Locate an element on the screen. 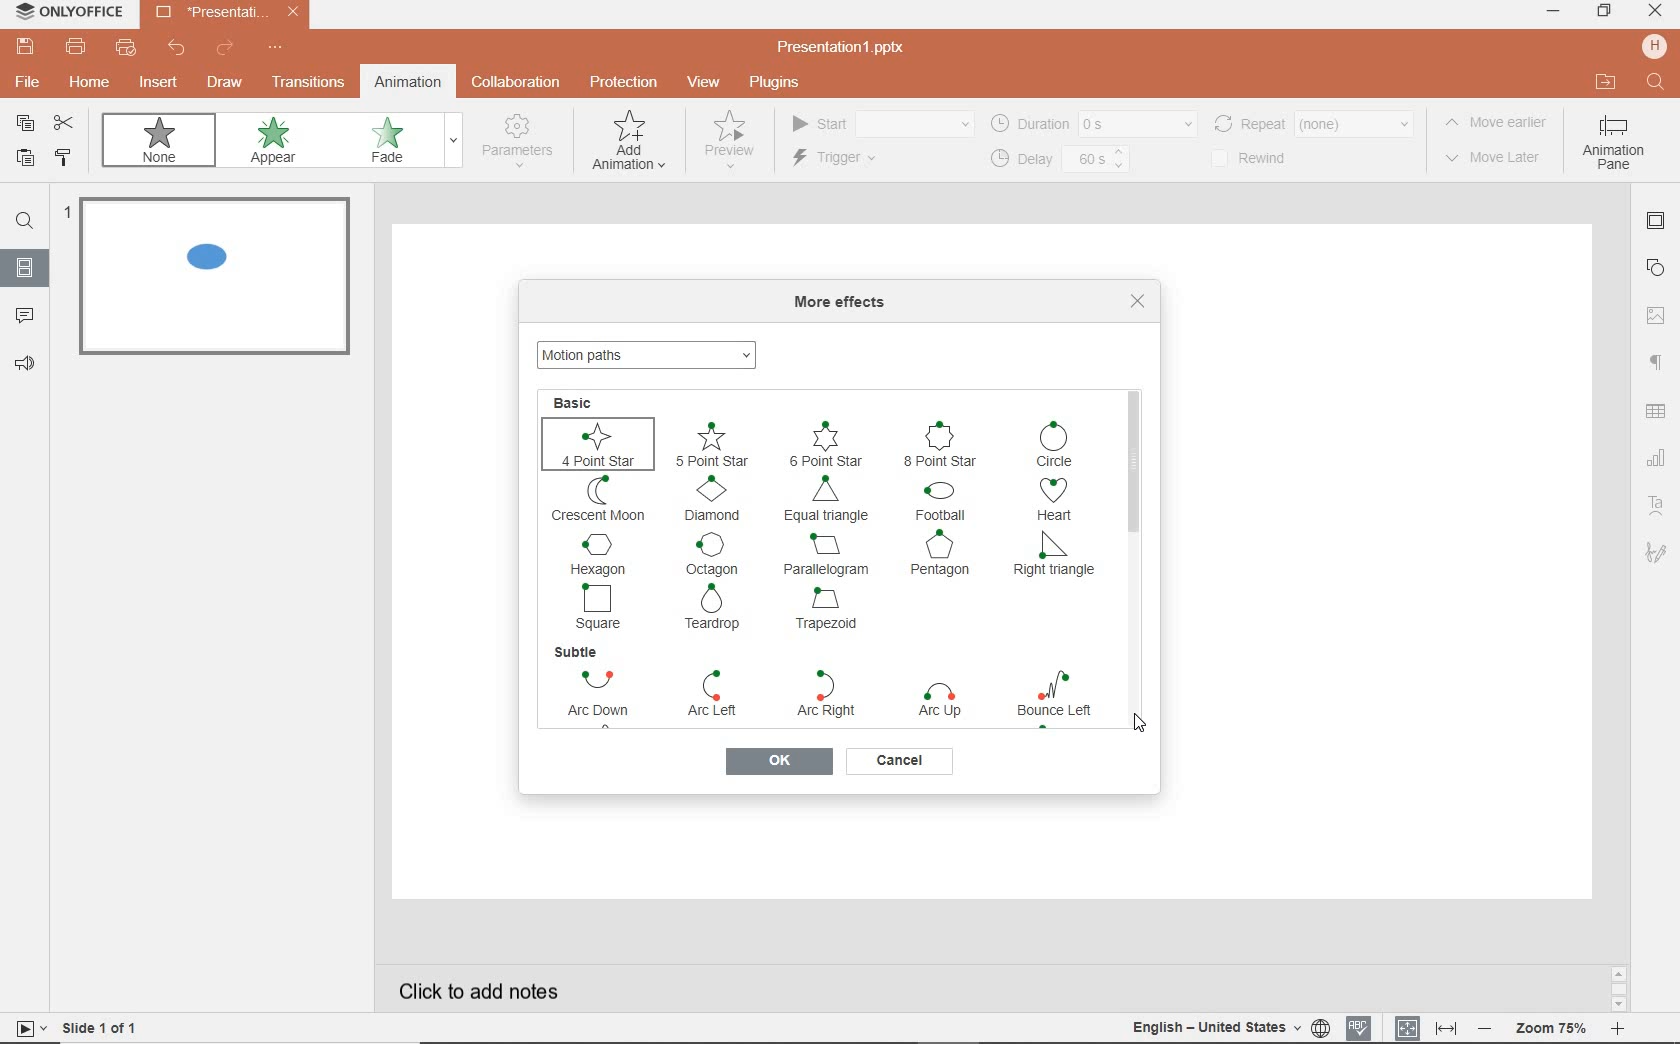 The height and width of the screenshot is (1044, 1680). TRAPEZOLD is located at coordinates (829, 614).